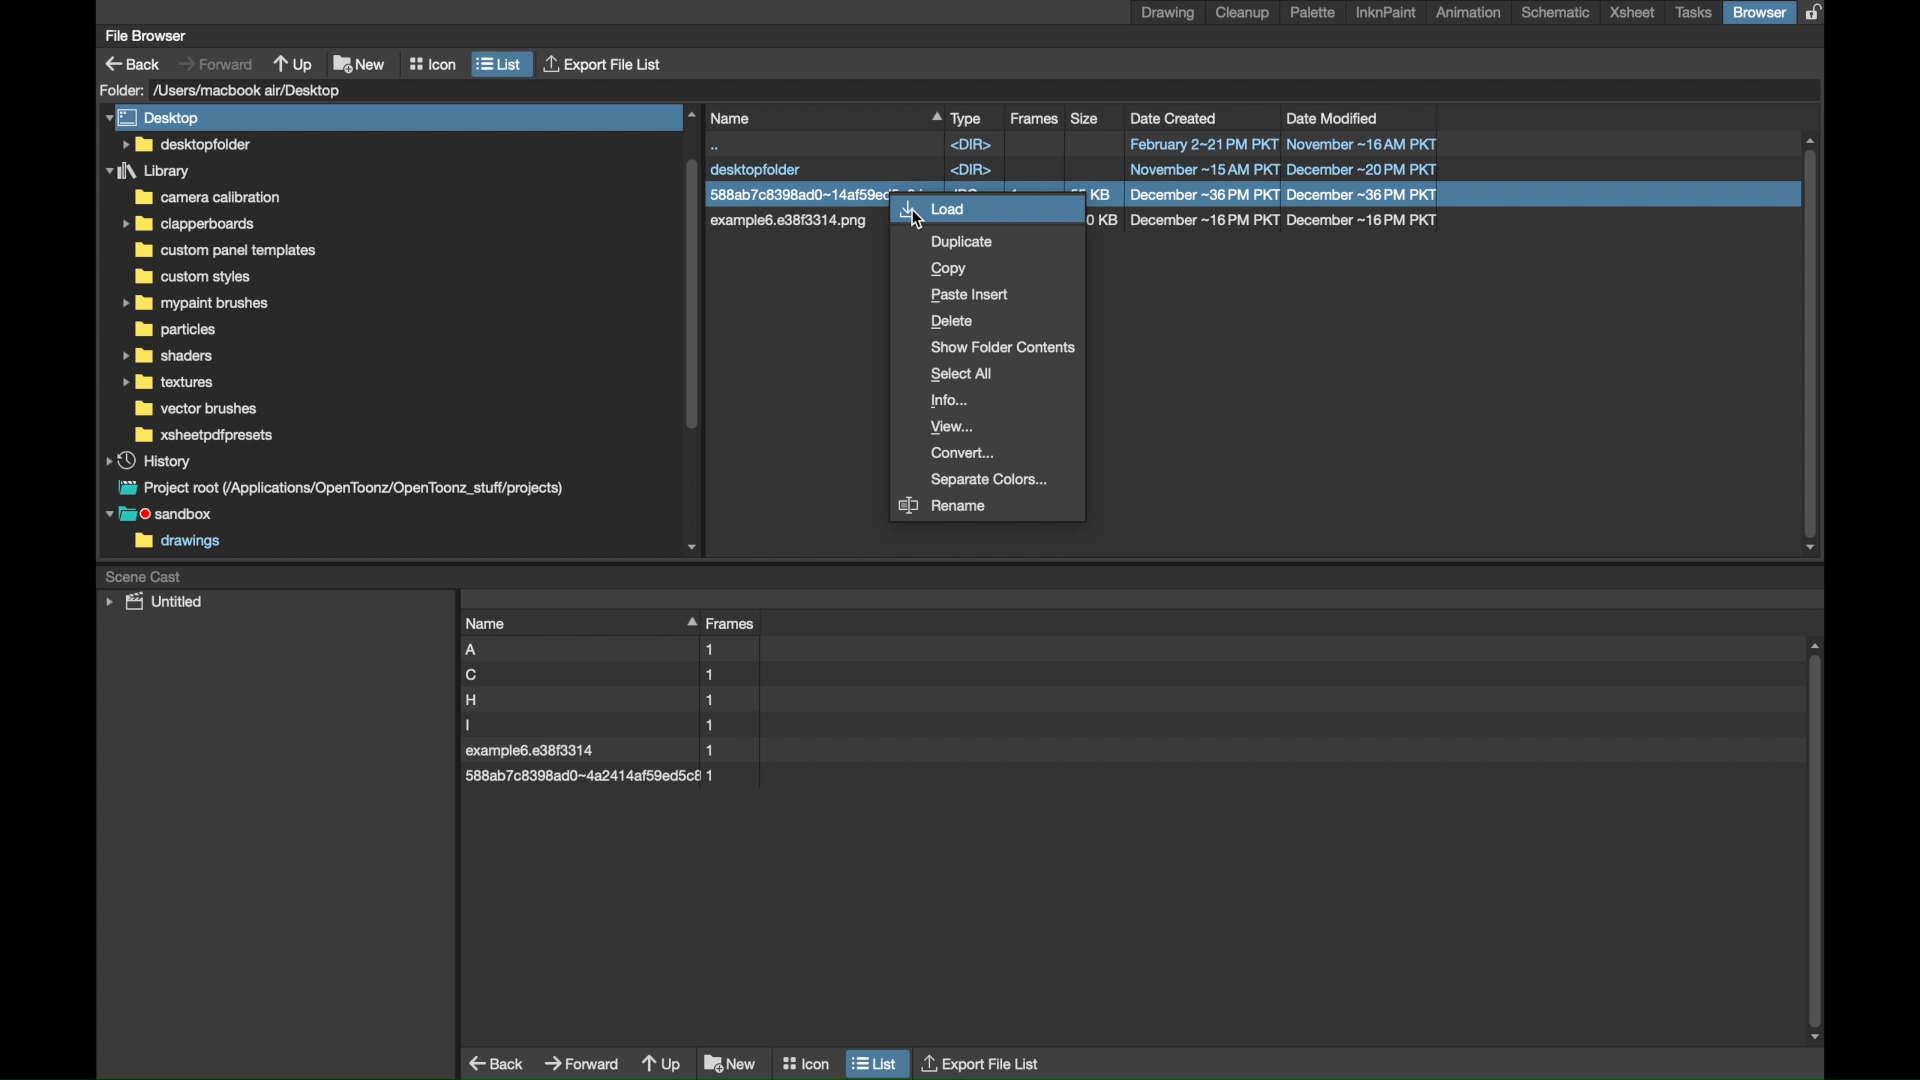 The image size is (1920, 1080). Describe the element at coordinates (145, 36) in the screenshot. I see `file browser` at that location.